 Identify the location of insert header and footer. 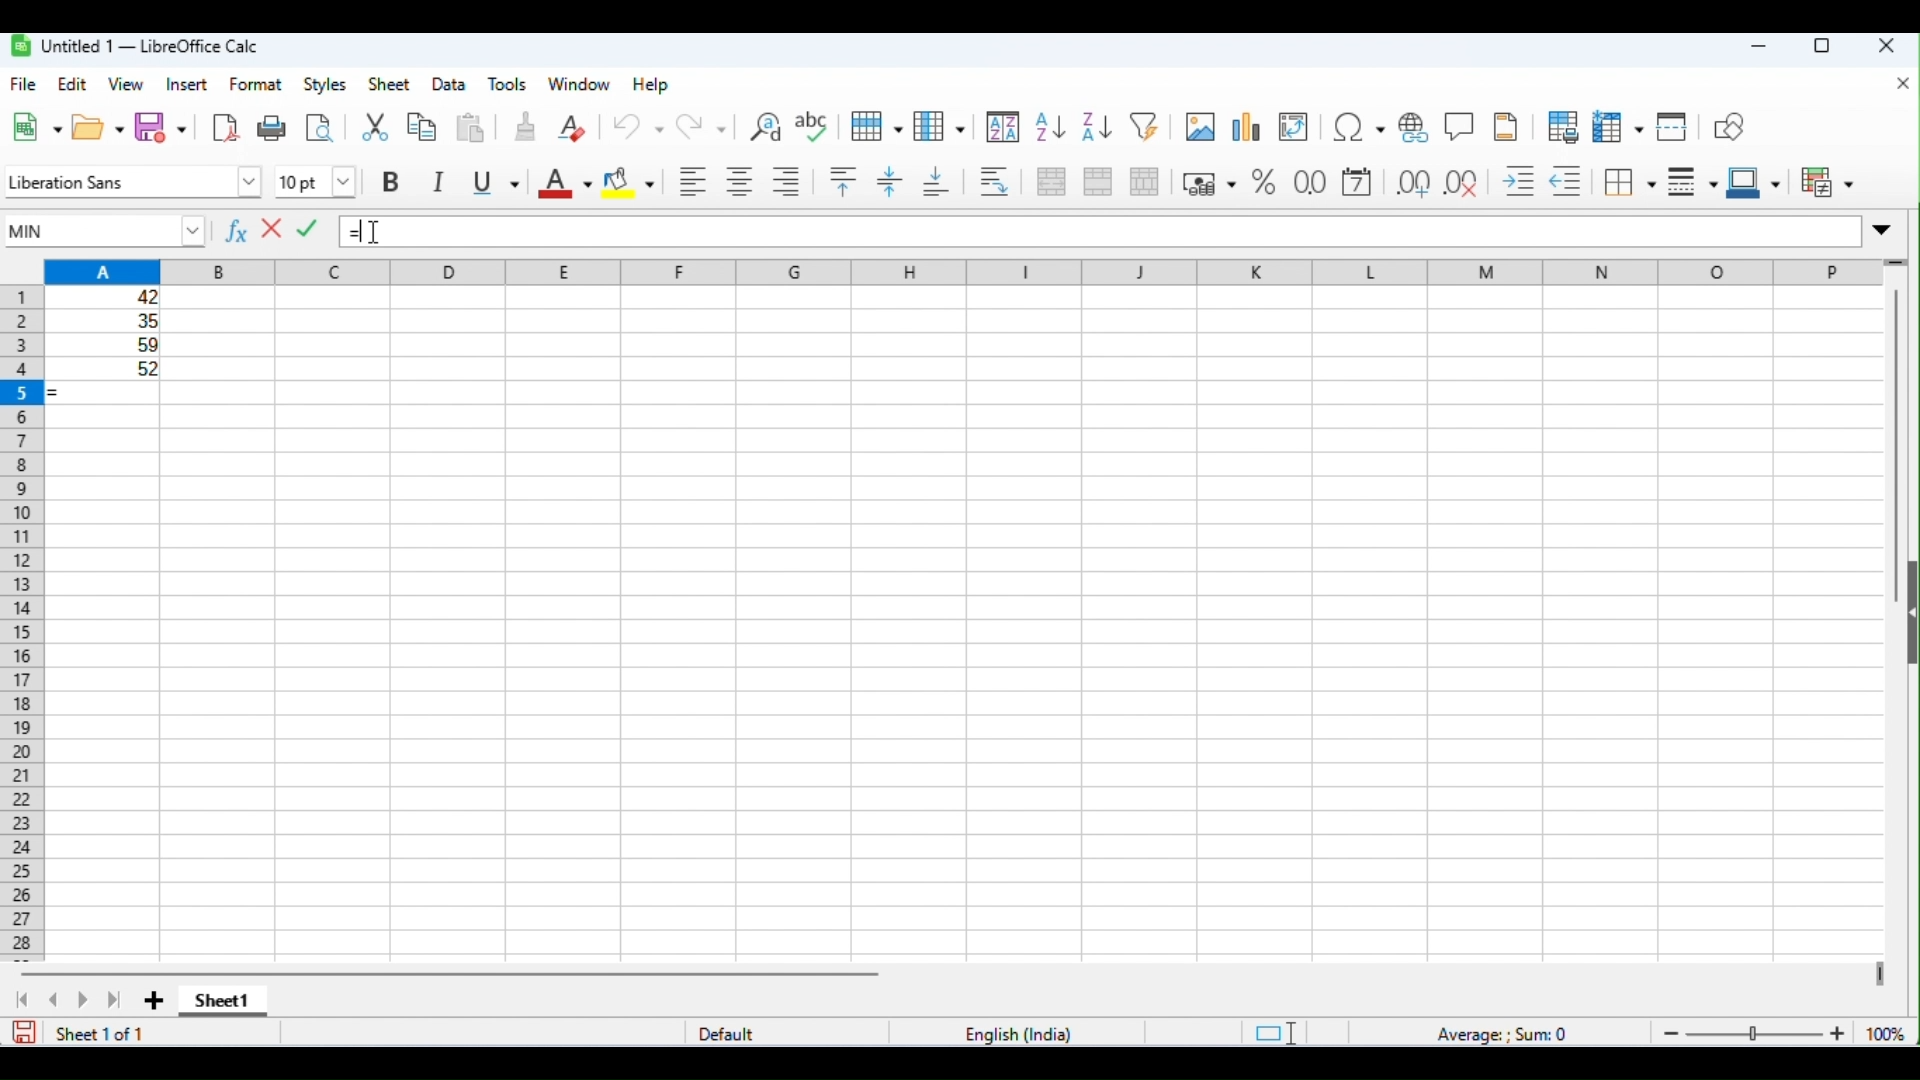
(1507, 127).